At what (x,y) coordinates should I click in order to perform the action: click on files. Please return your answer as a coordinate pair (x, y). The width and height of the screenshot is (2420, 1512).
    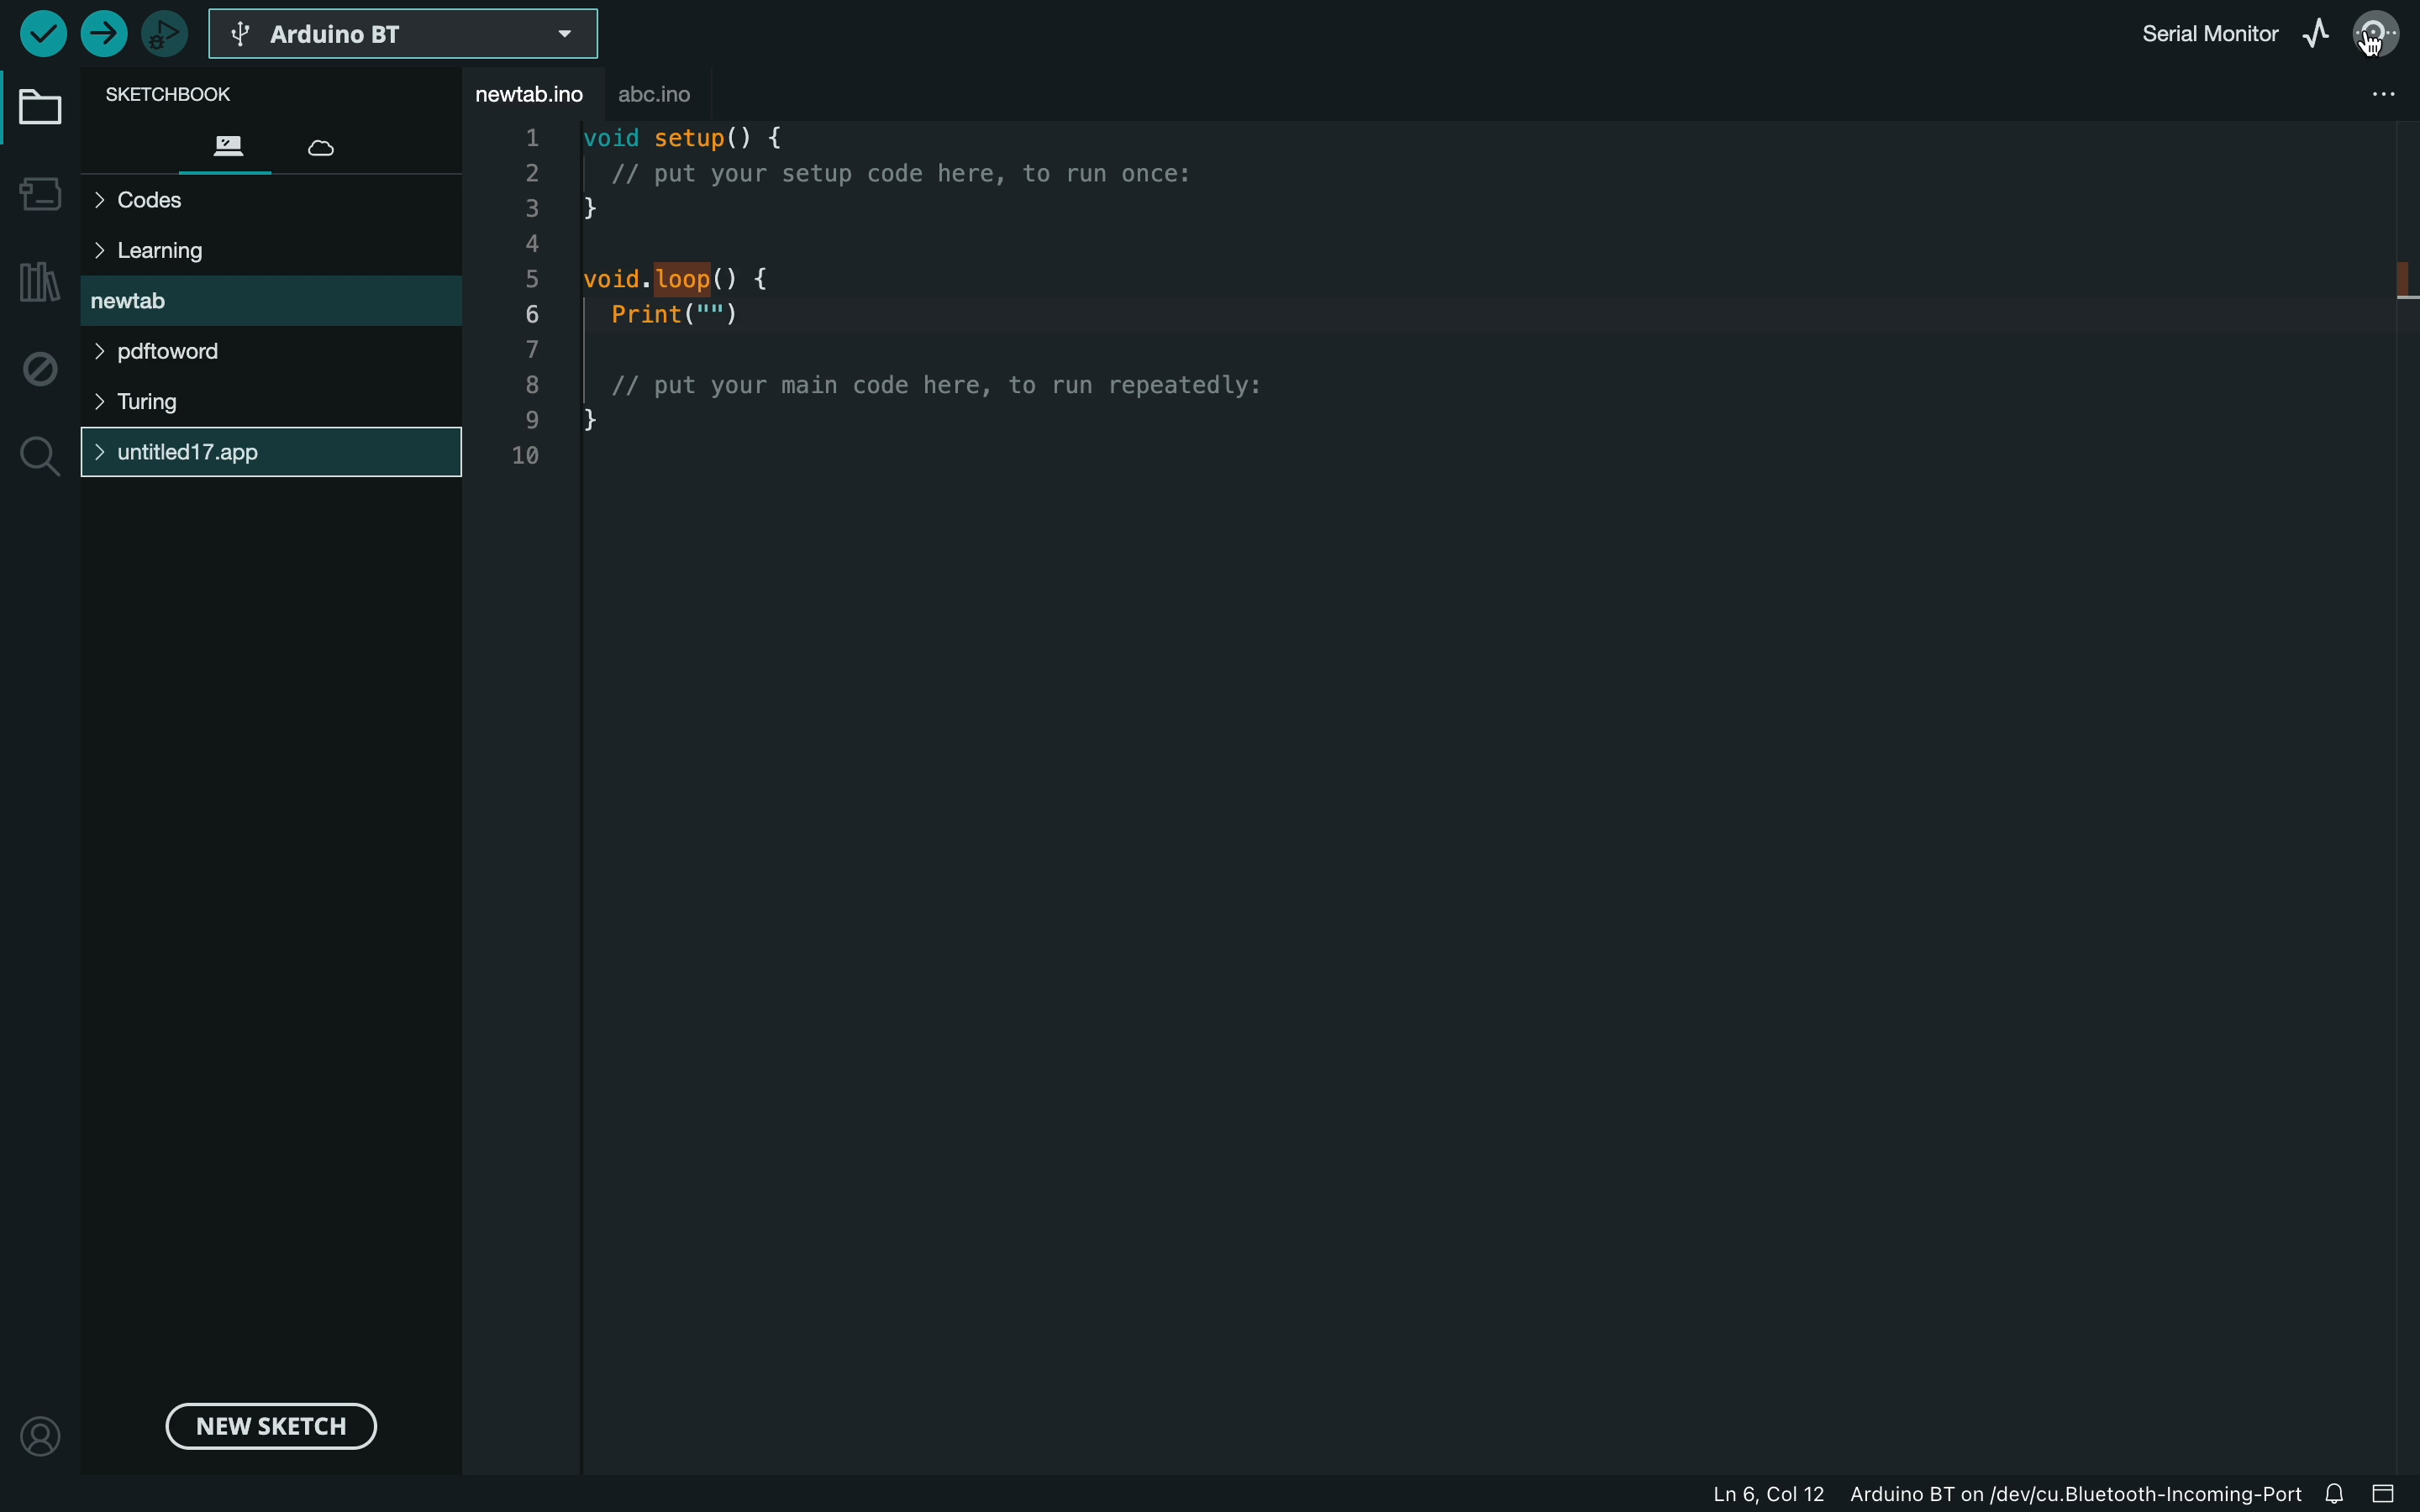
    Looking at the image, I should click on (227, 146).